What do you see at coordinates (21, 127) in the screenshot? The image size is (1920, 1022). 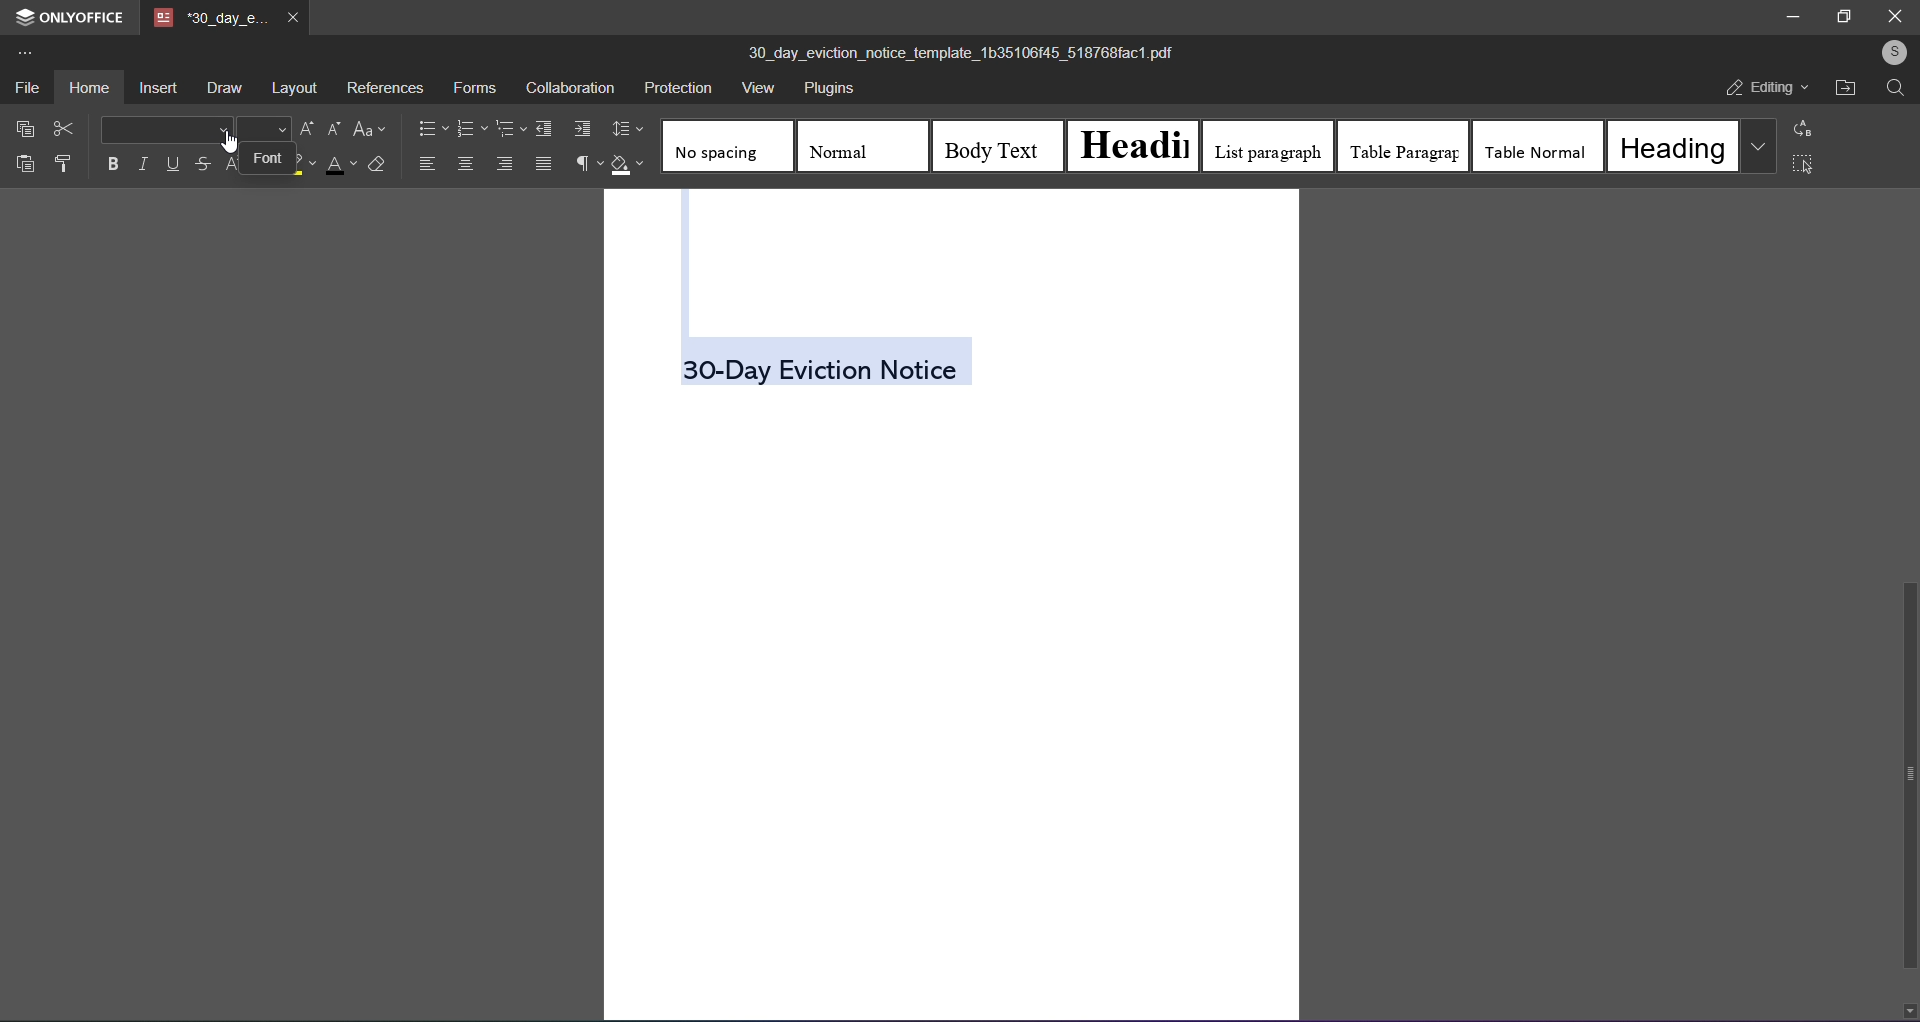 I see `copy` at bounding box center [21, 127].